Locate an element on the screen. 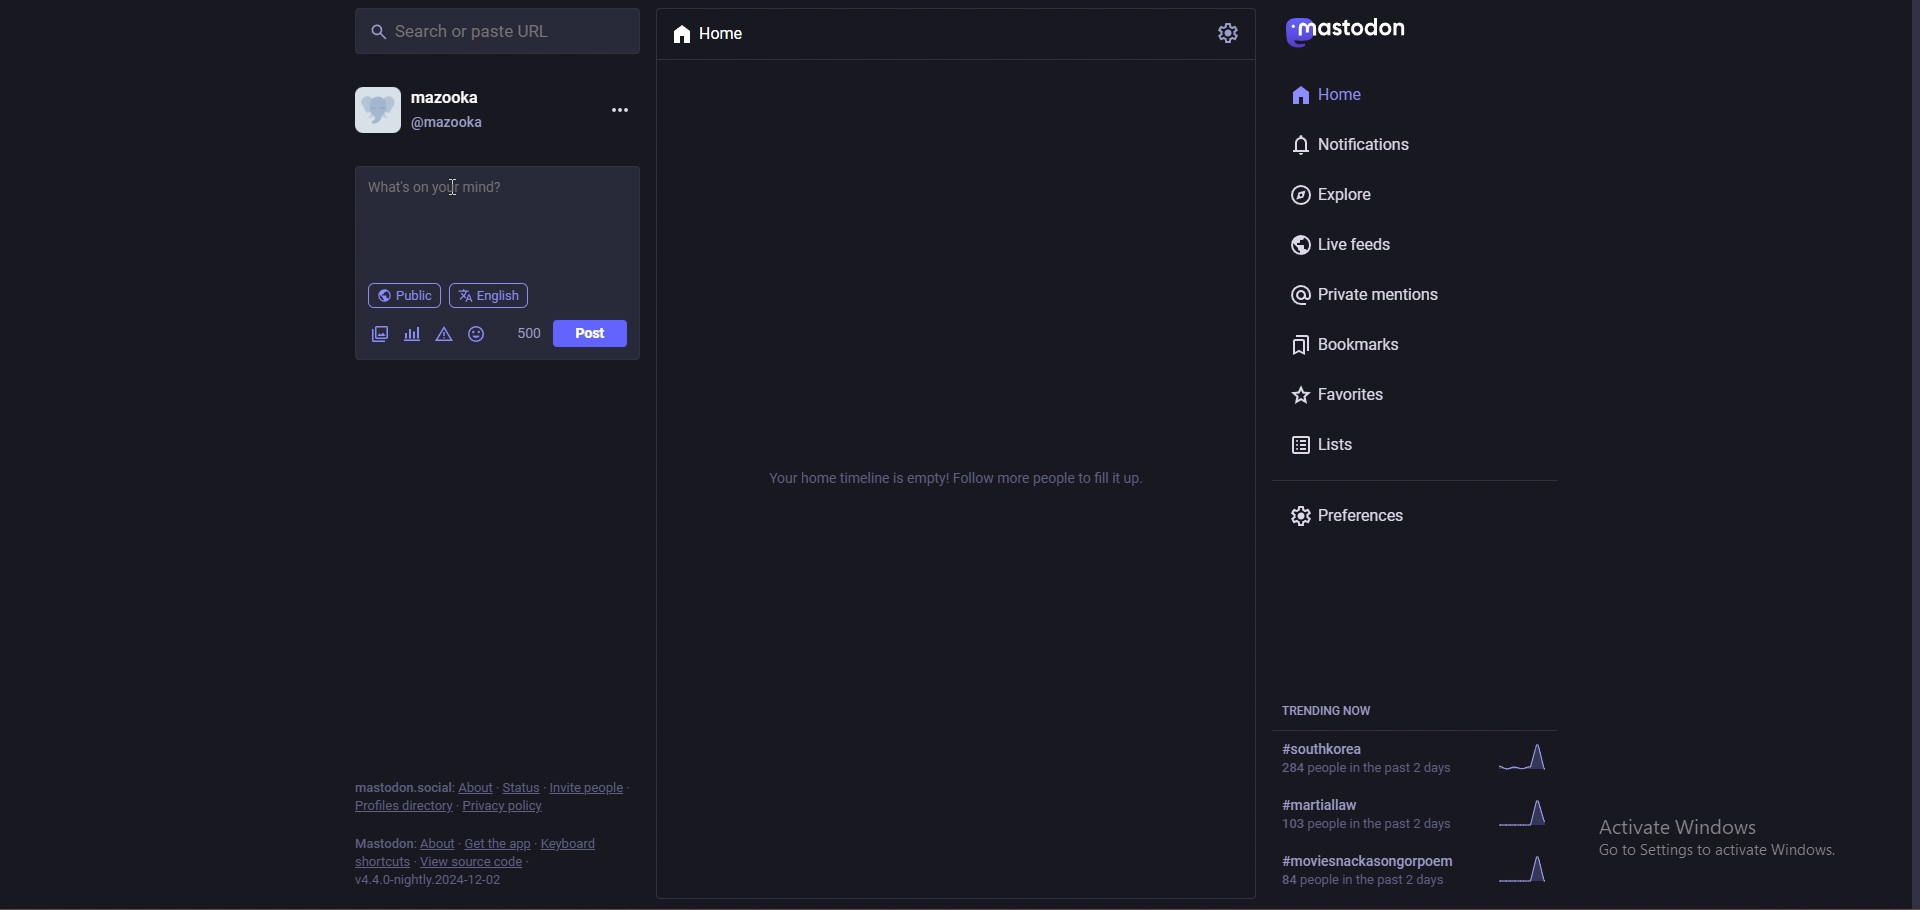  private mentions is located at coordinates (1391, 296).